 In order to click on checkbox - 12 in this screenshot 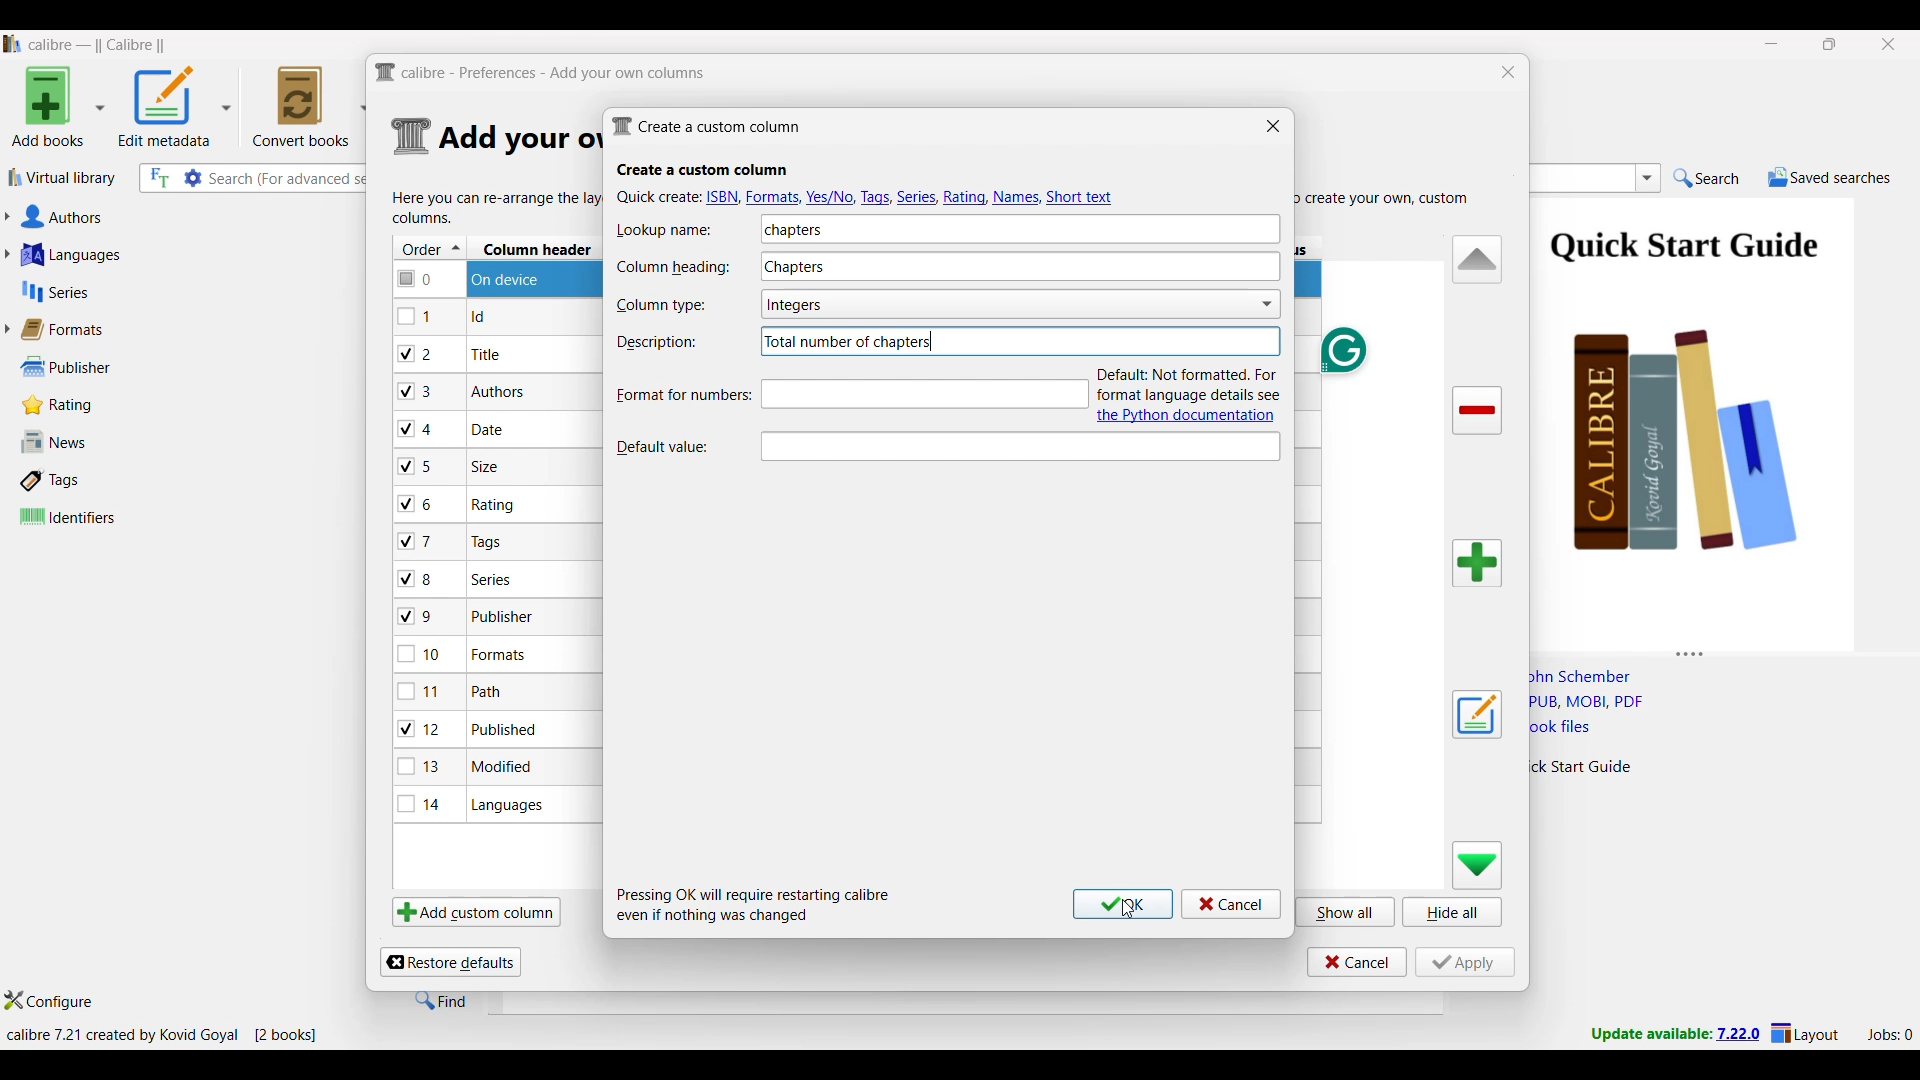, I will do `click(422, 728)`.